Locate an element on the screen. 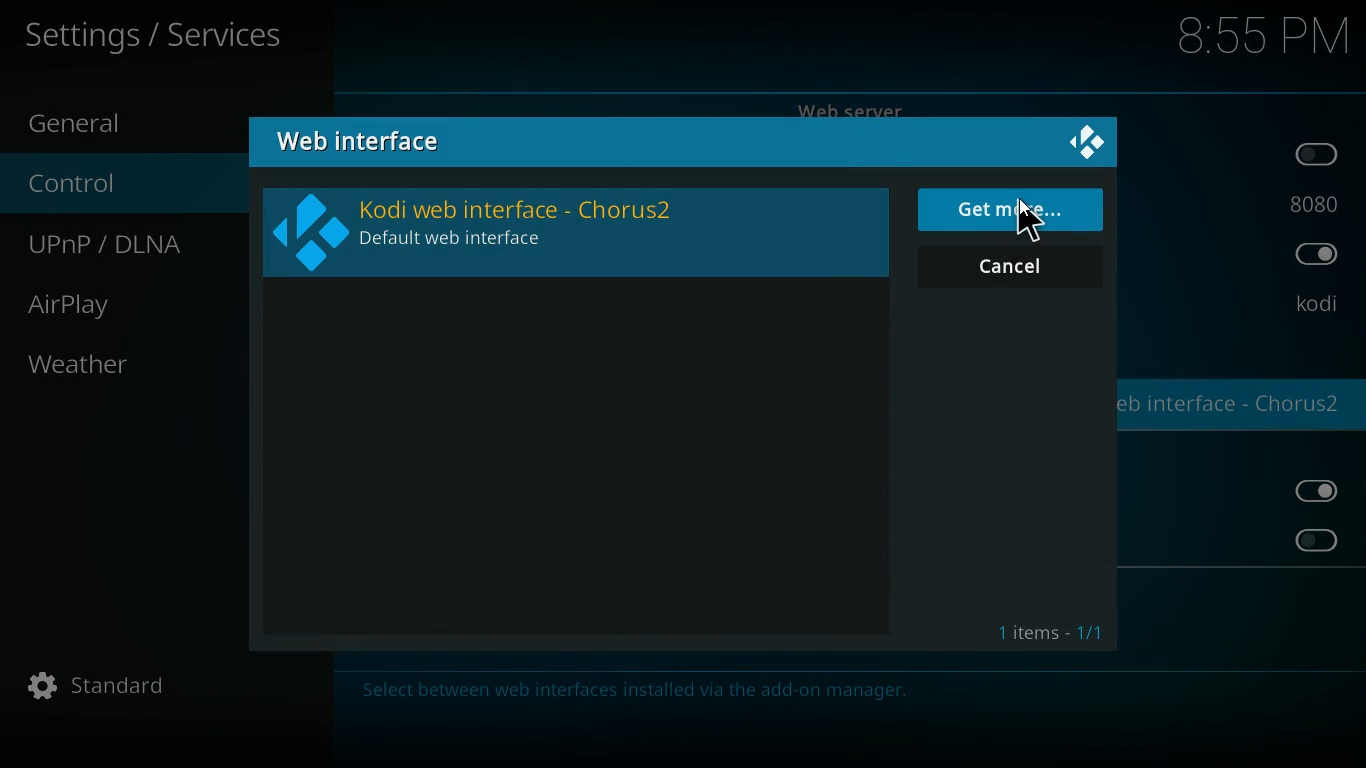  off is located at coordinates (1319, 155).